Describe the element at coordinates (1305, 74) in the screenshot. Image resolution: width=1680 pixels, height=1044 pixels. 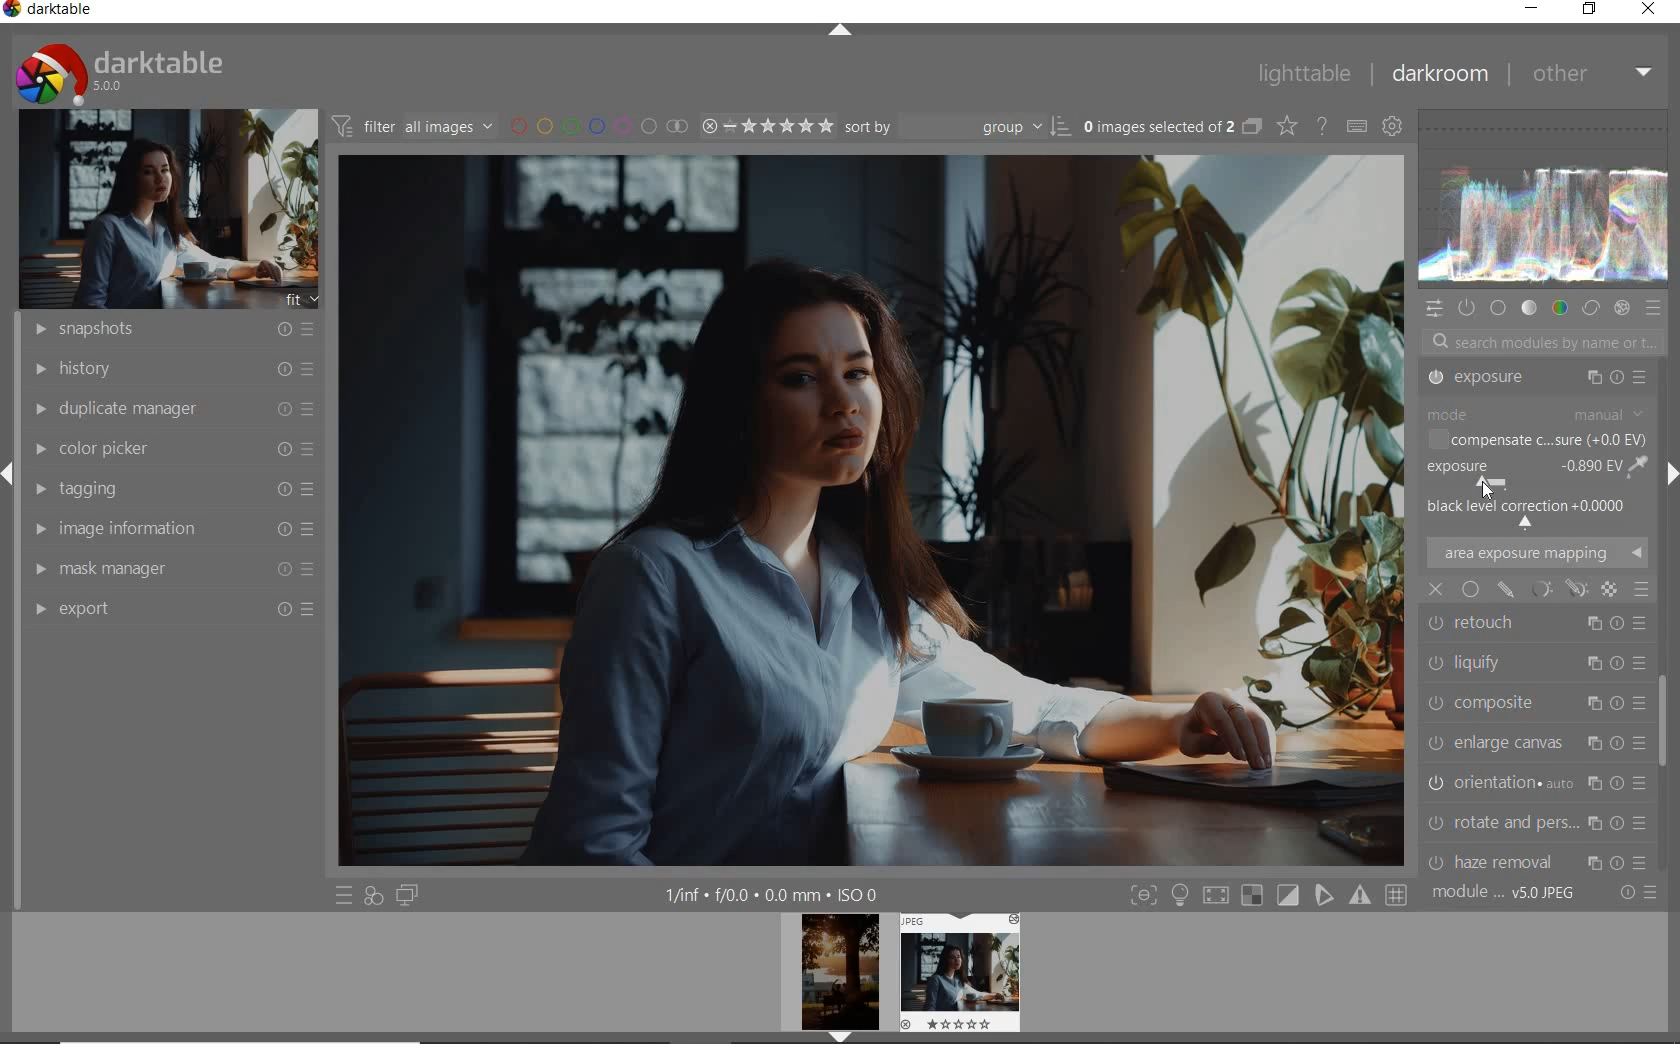
I see `LIGHTTABLE` at that location.